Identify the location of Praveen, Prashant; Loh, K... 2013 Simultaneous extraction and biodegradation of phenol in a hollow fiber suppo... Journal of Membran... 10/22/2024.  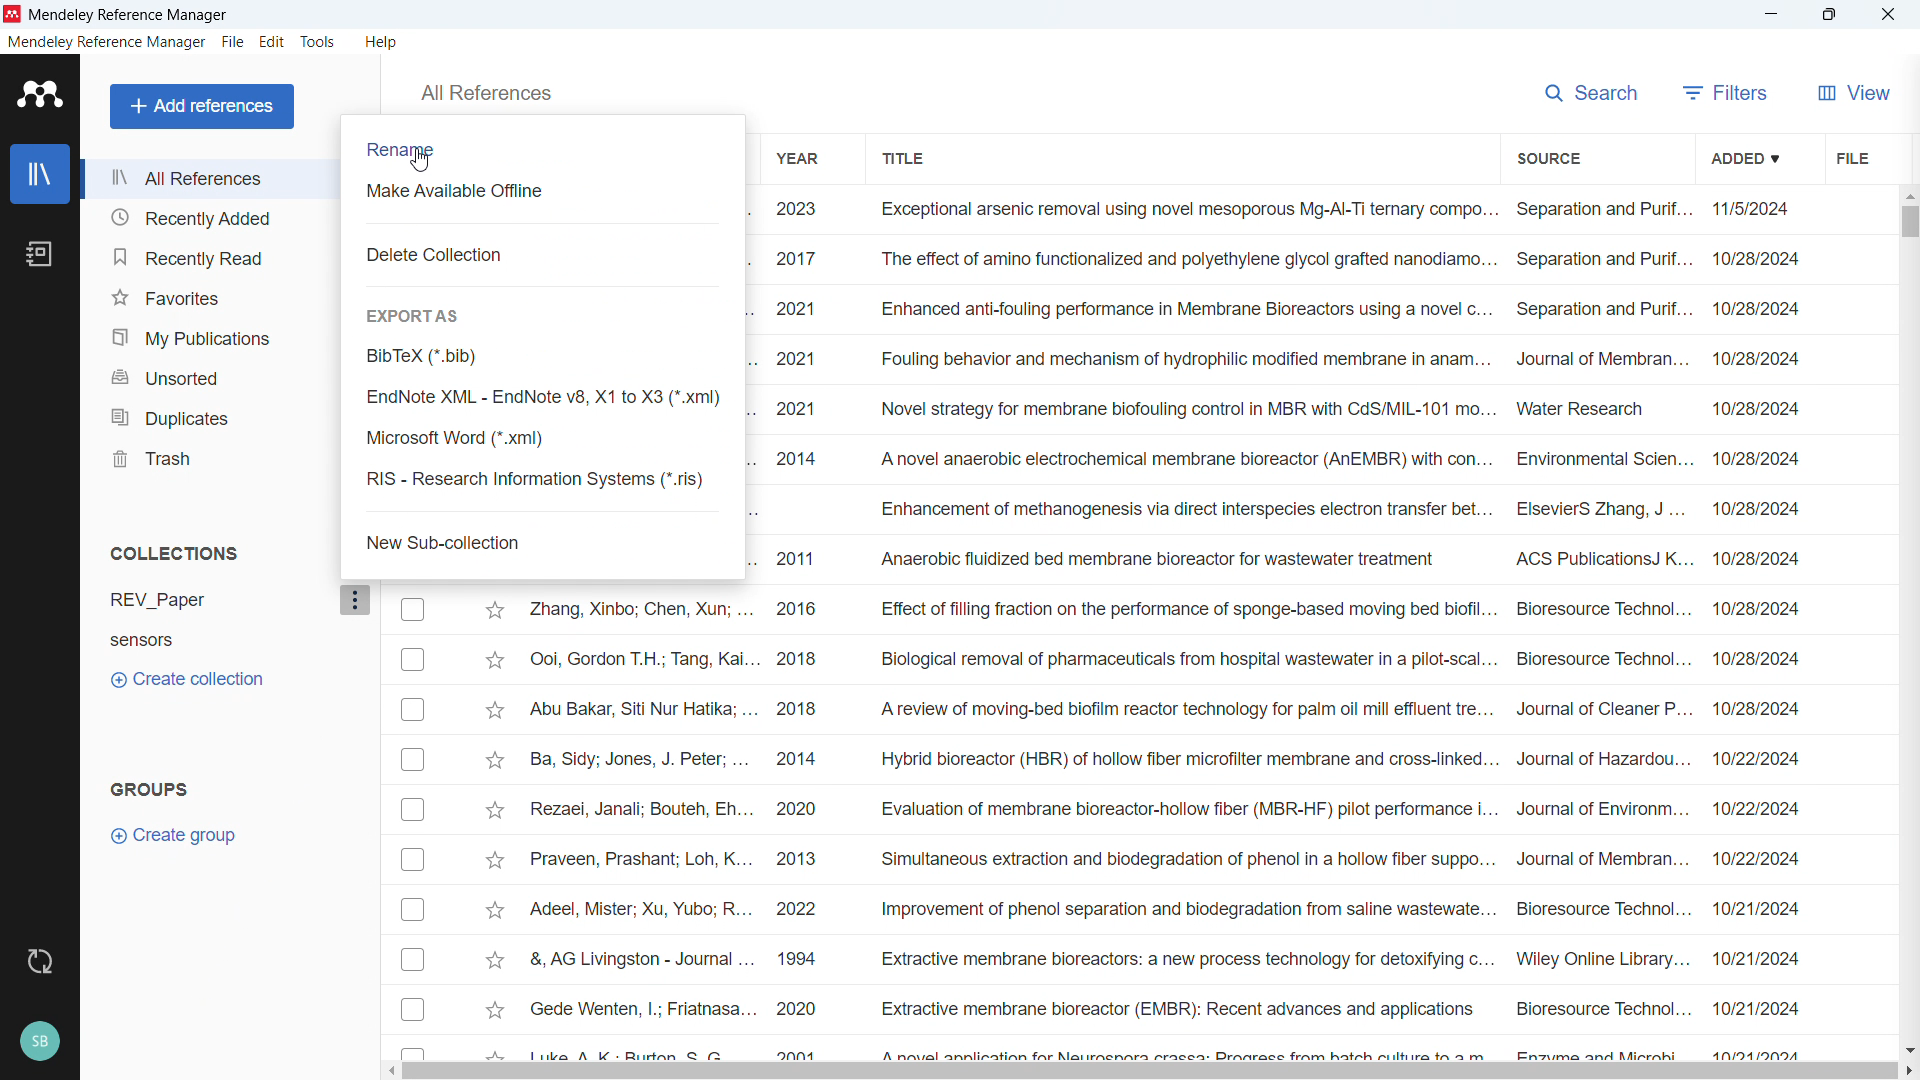
(1165, 859).